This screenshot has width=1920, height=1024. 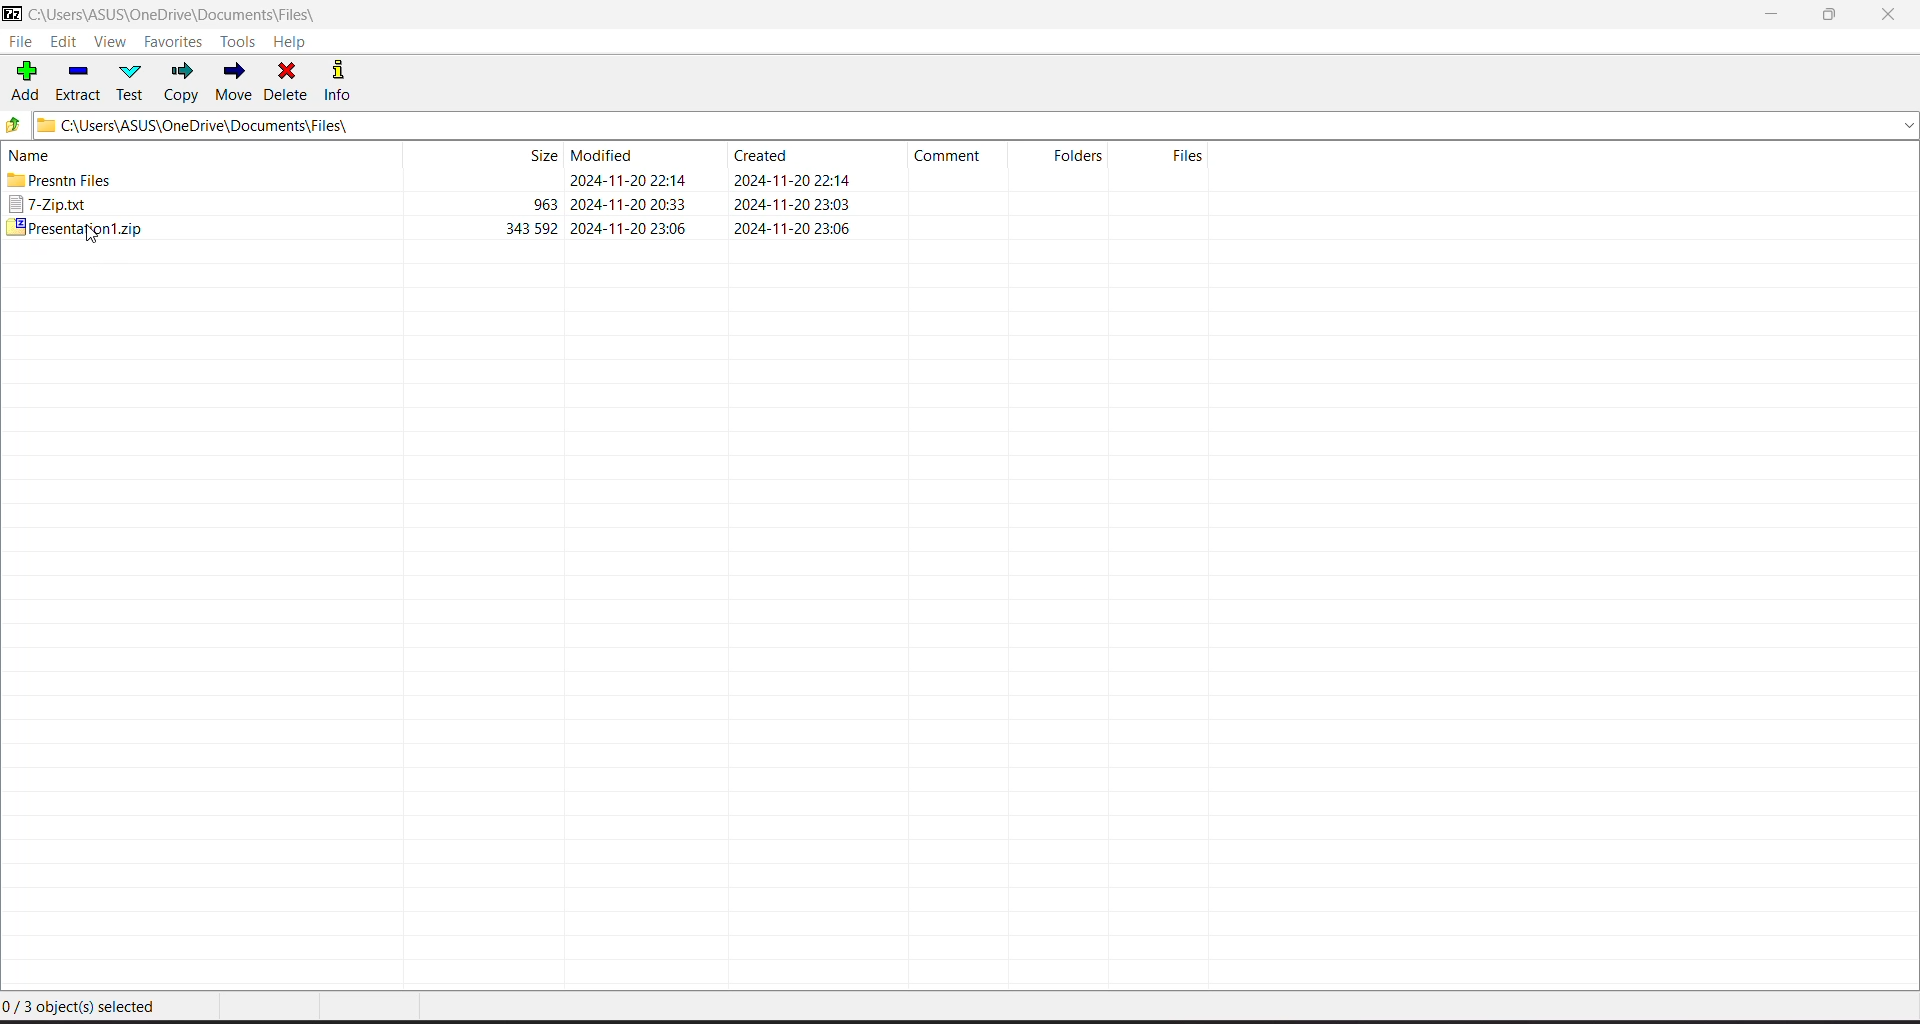 I want to click on Edit, so click(x=66, y=43).